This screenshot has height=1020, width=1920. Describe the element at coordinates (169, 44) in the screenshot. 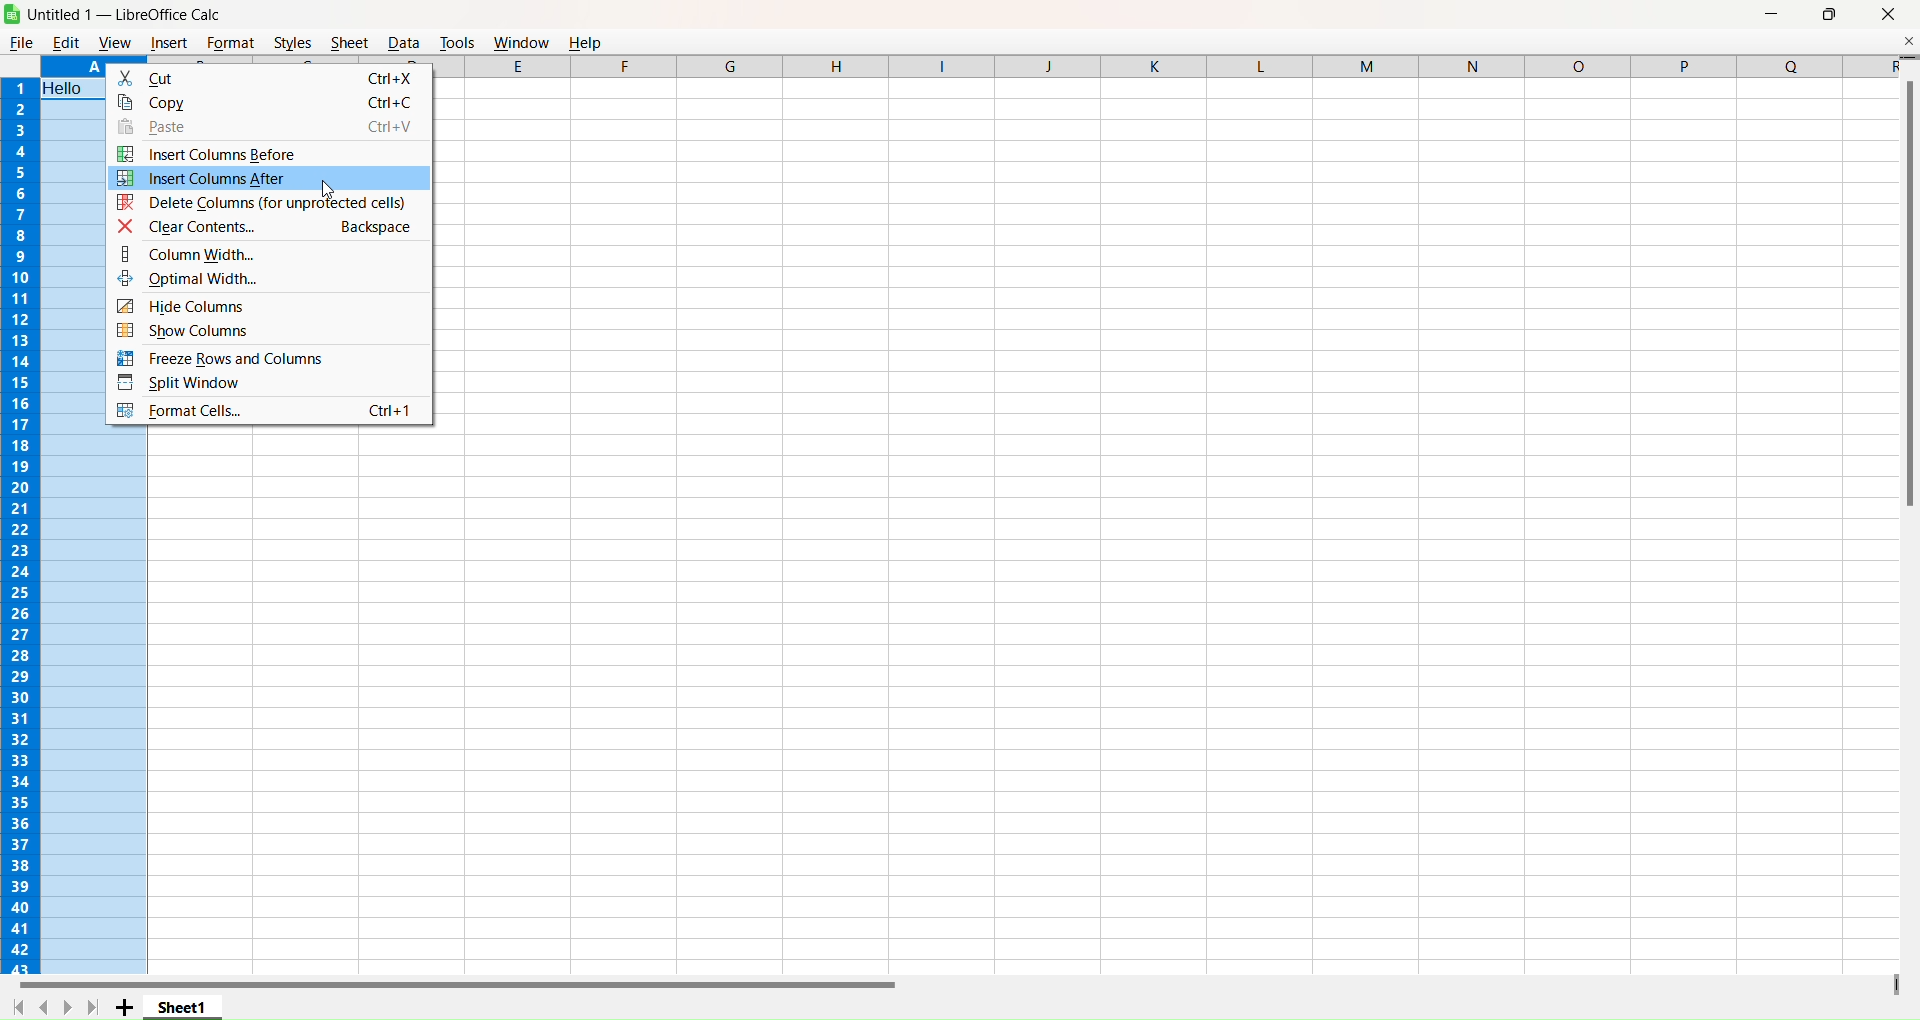

I see `Insert` at that location.